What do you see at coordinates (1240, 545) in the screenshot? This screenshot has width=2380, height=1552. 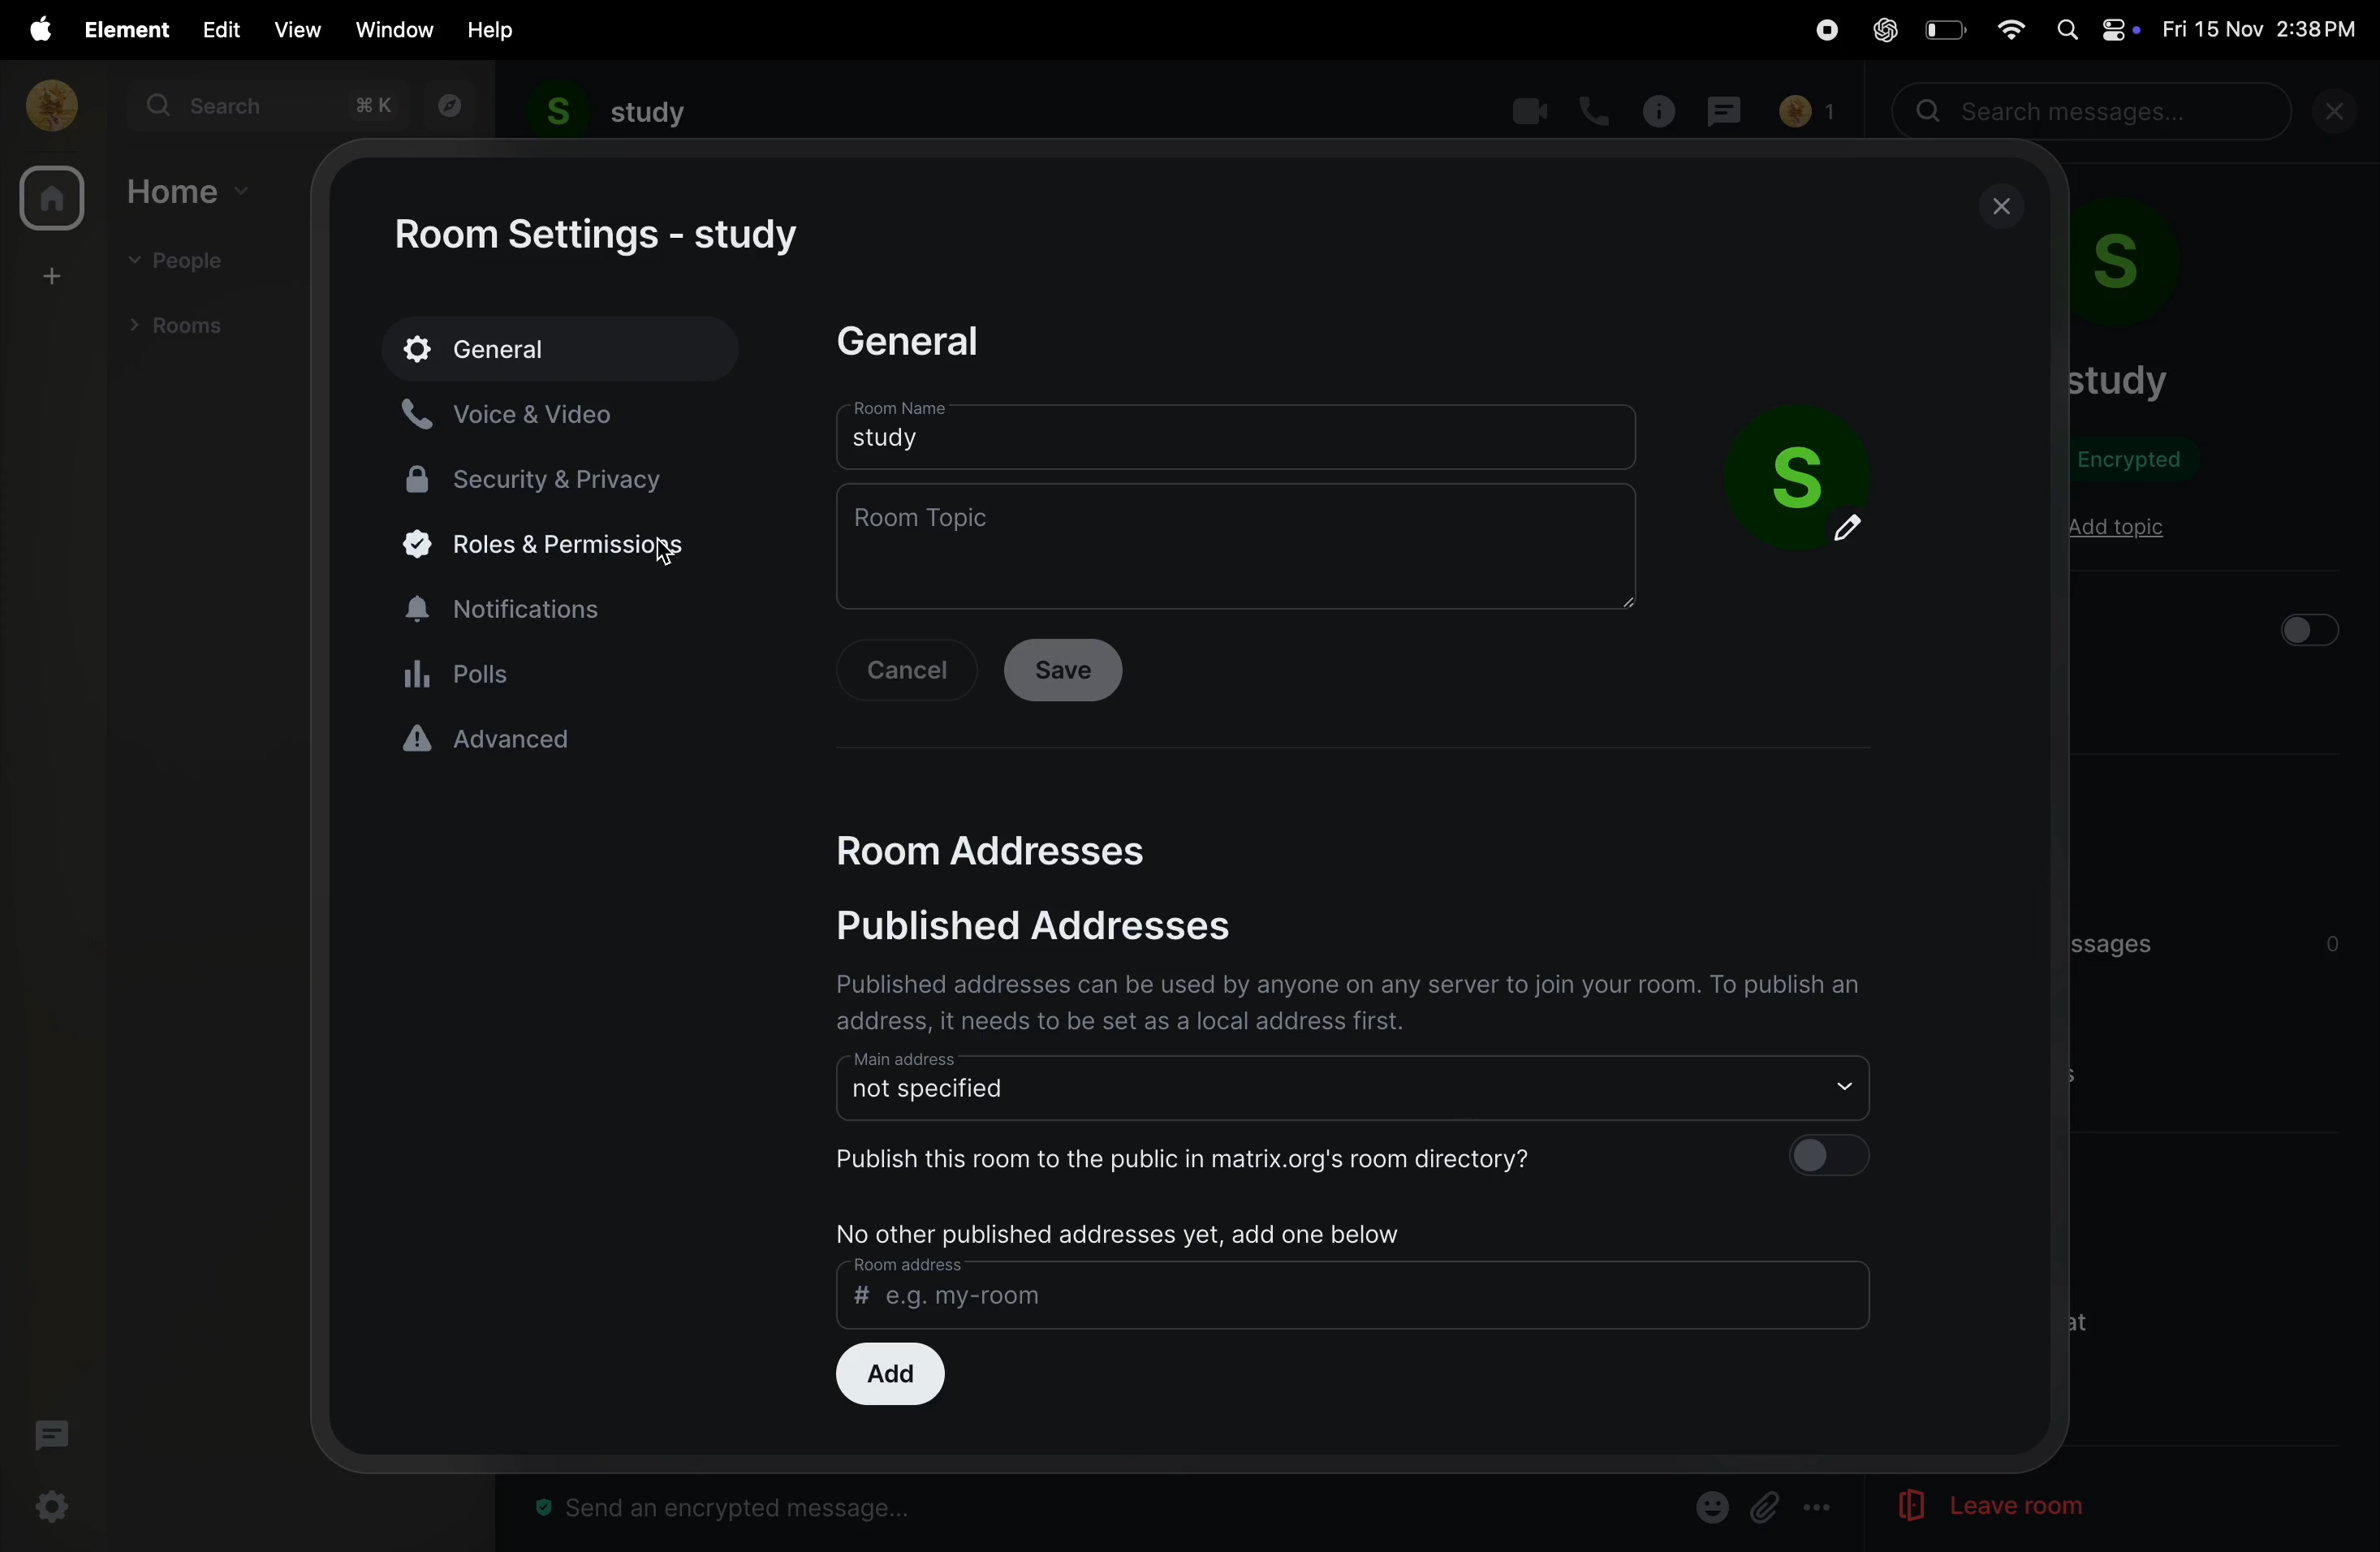 I see `room topic box` at bounding box center [1240, 545].